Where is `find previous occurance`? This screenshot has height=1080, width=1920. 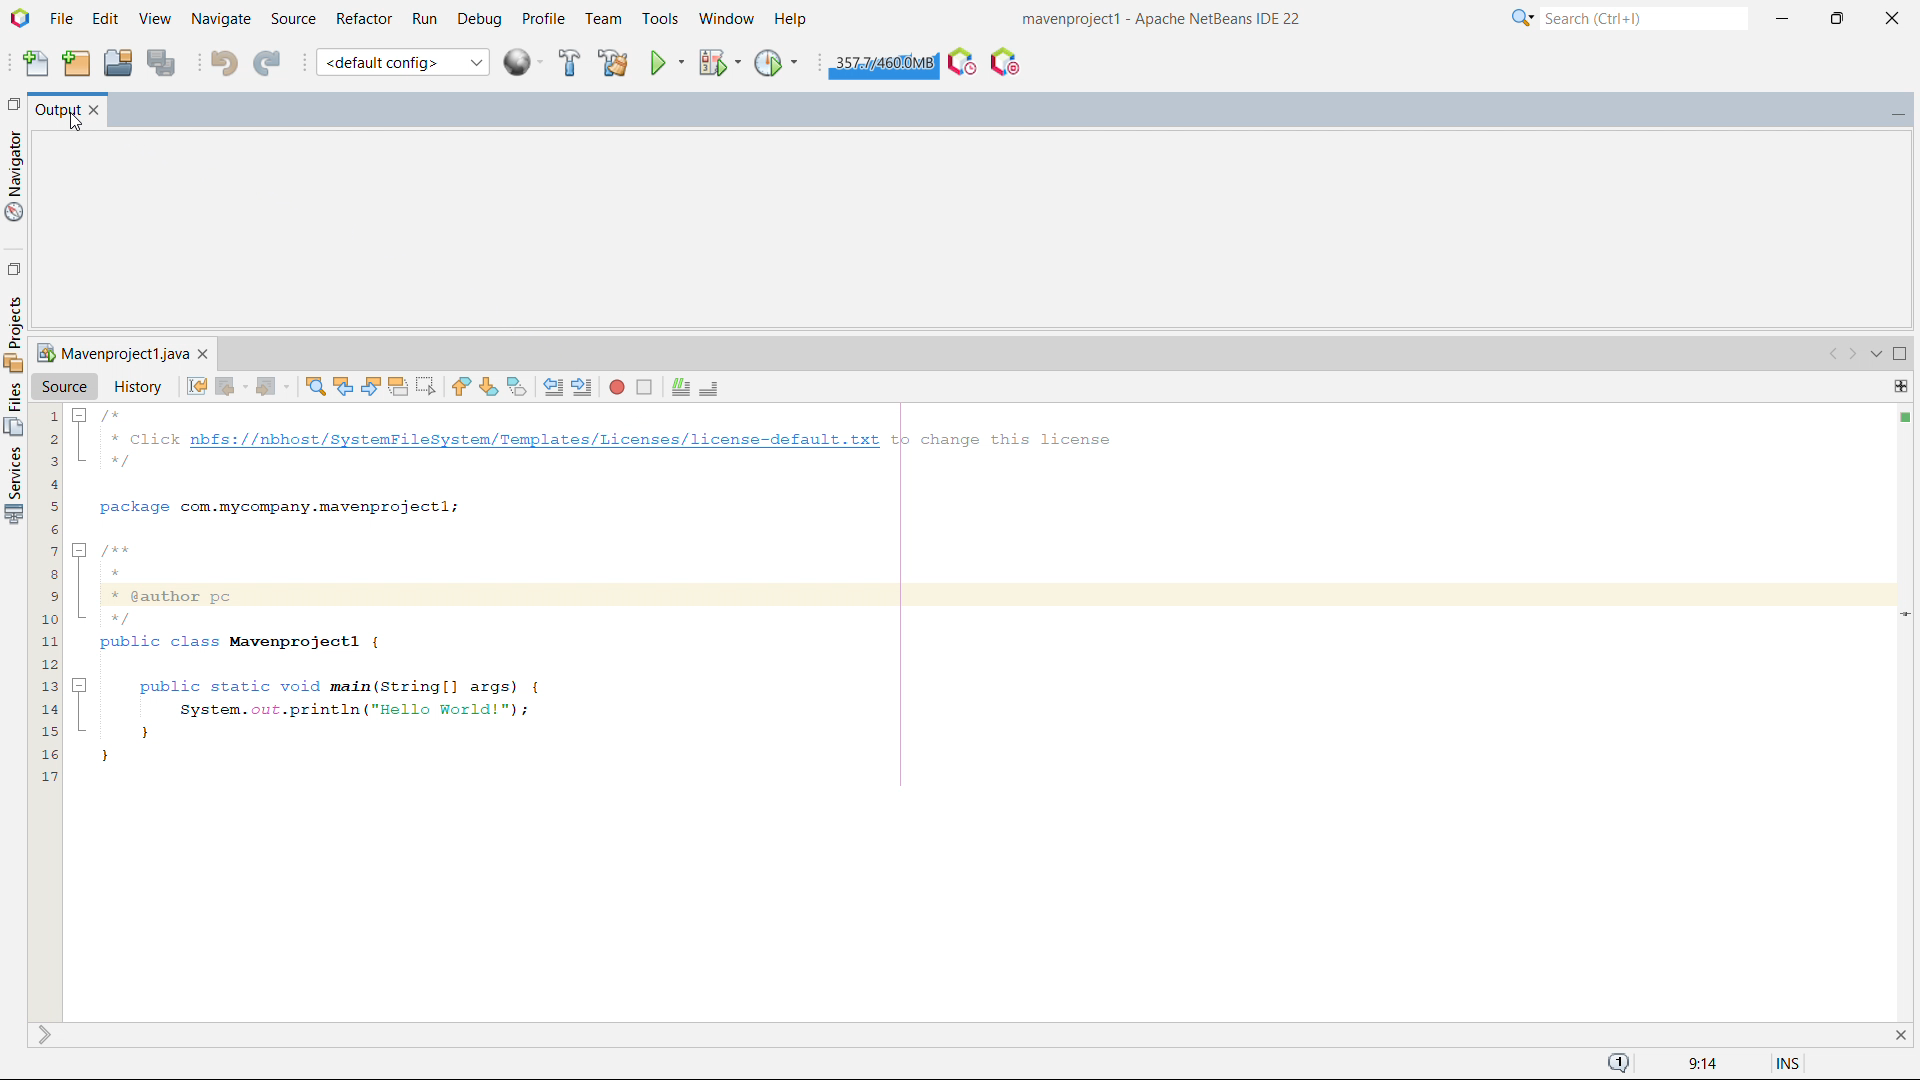 find previous occurance is located at coordinates (343, 384).